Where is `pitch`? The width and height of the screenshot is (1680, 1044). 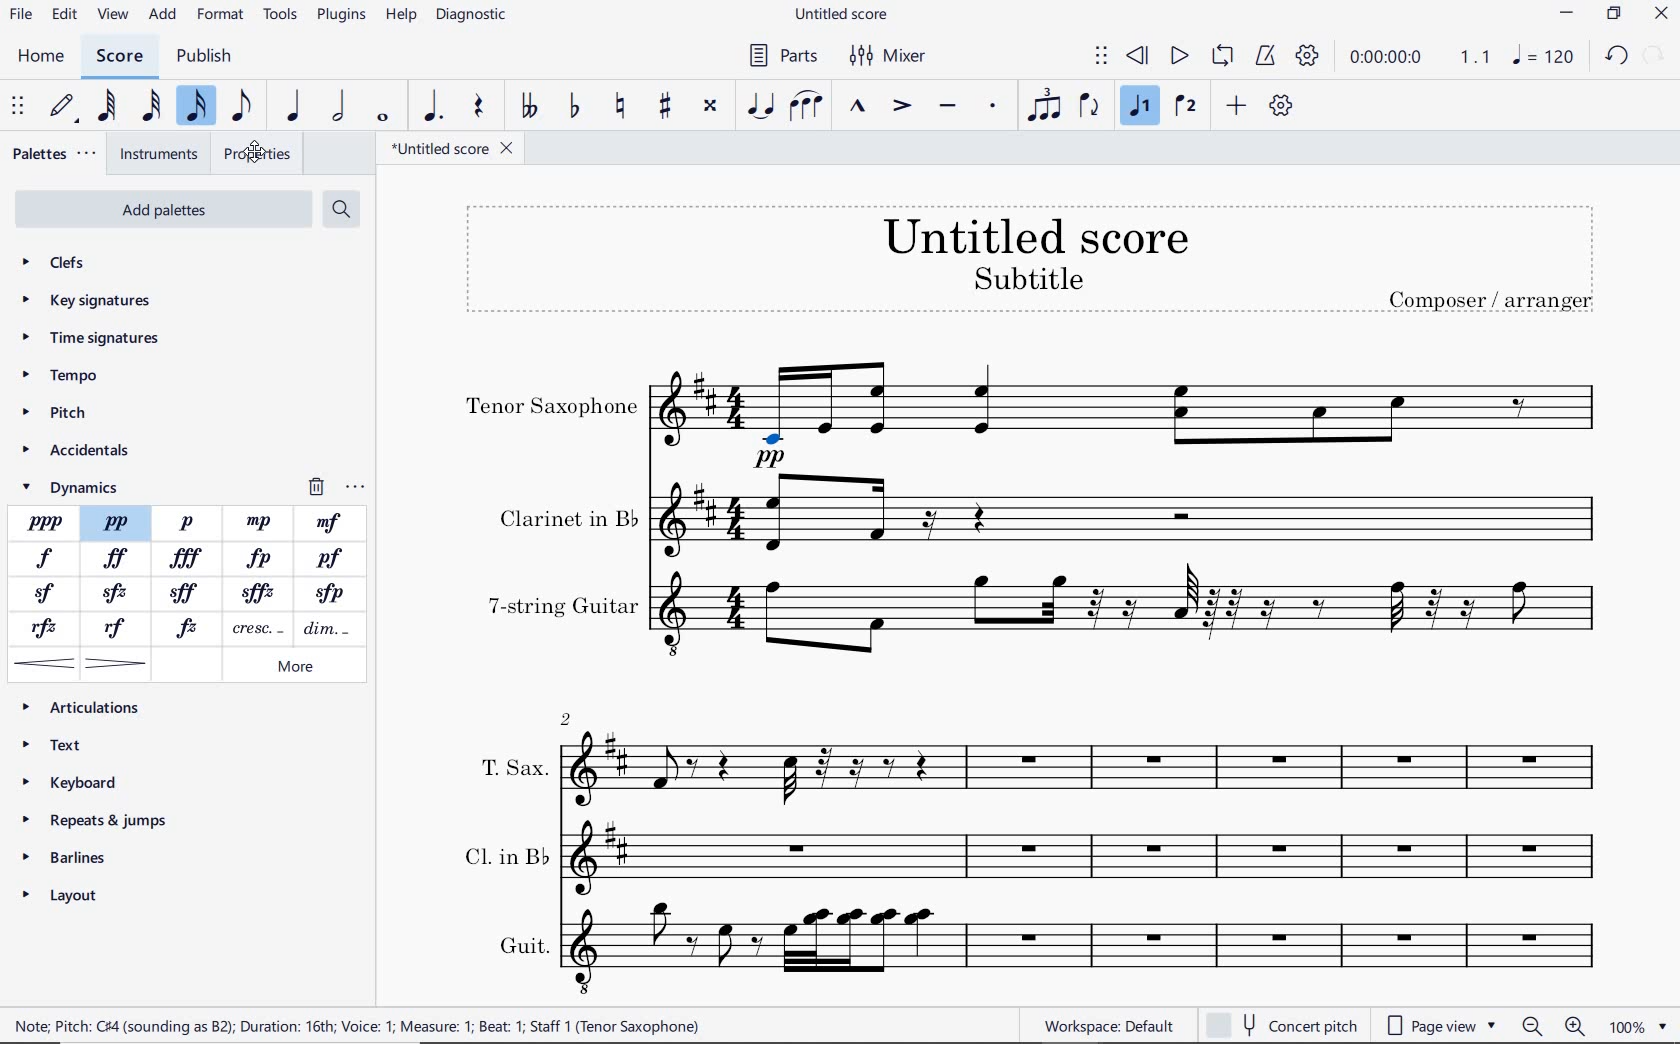
pitch is located at coordinates (56, 415).